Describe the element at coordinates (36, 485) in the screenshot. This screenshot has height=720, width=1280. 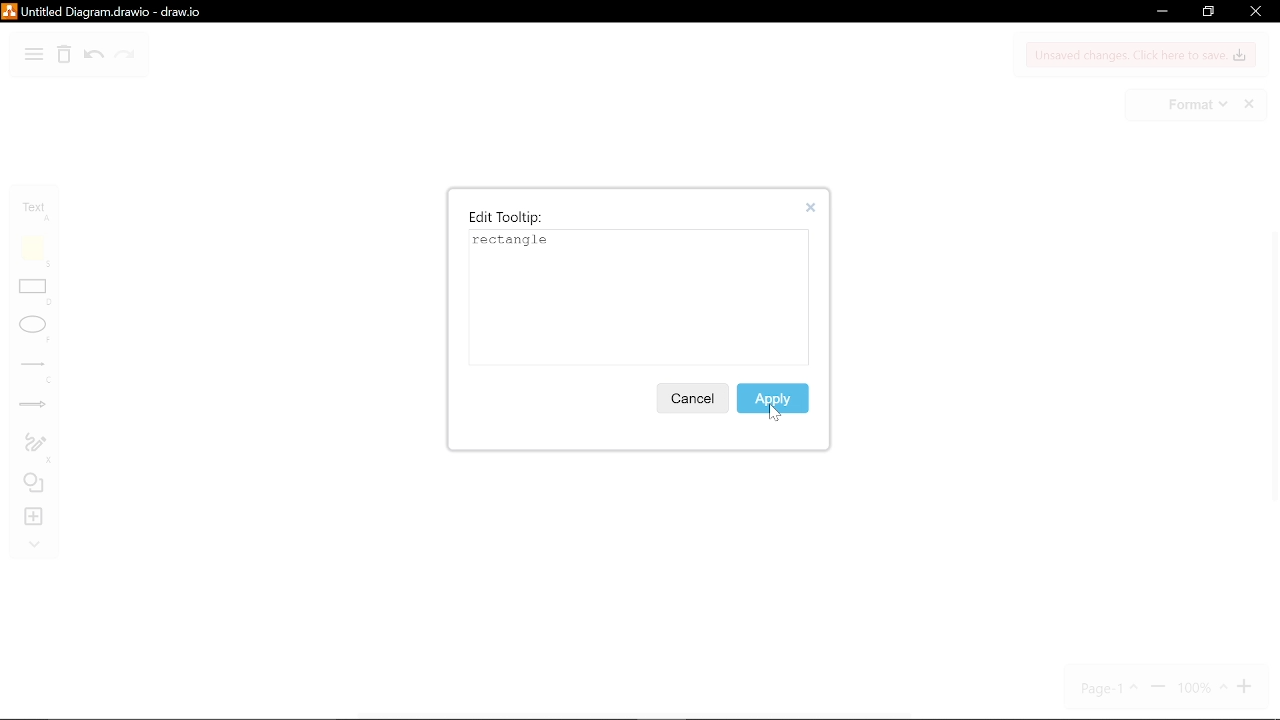
I see `shapes` at that location.